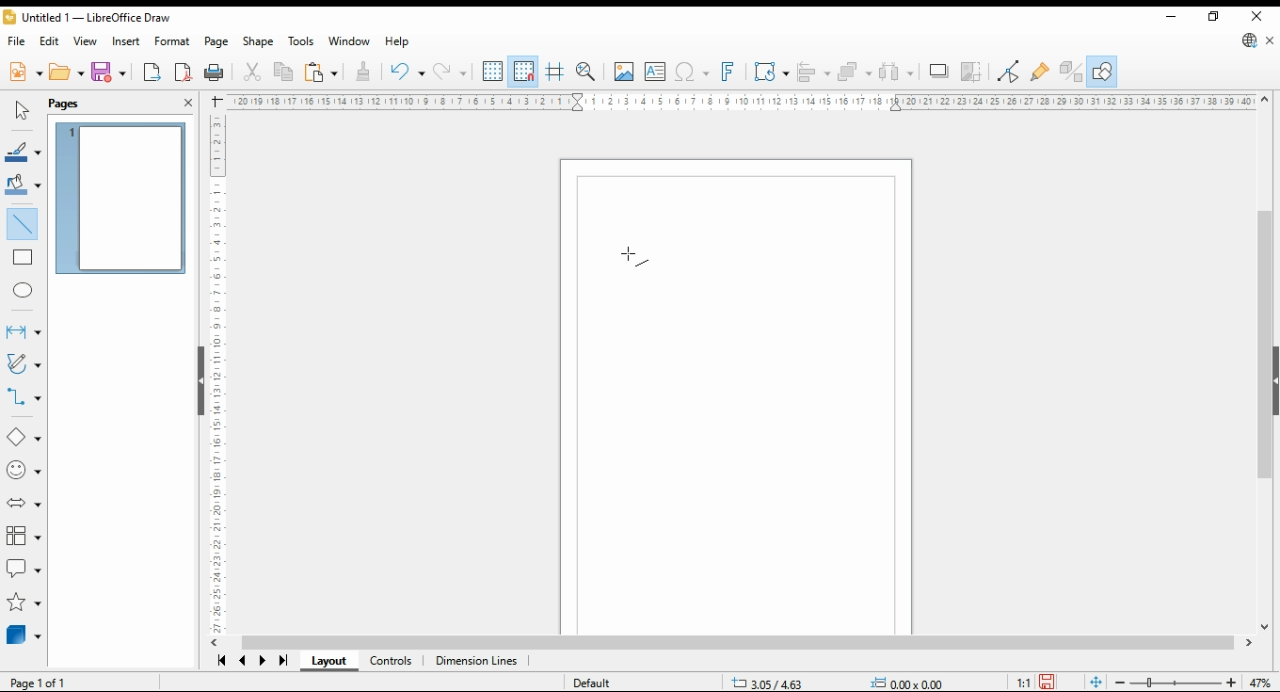 This screenshot has width=1280, height=692. What do you see at coordinates (23, 288) in the screenshot?
I see `ellipse` at bounding box center [23, 288].